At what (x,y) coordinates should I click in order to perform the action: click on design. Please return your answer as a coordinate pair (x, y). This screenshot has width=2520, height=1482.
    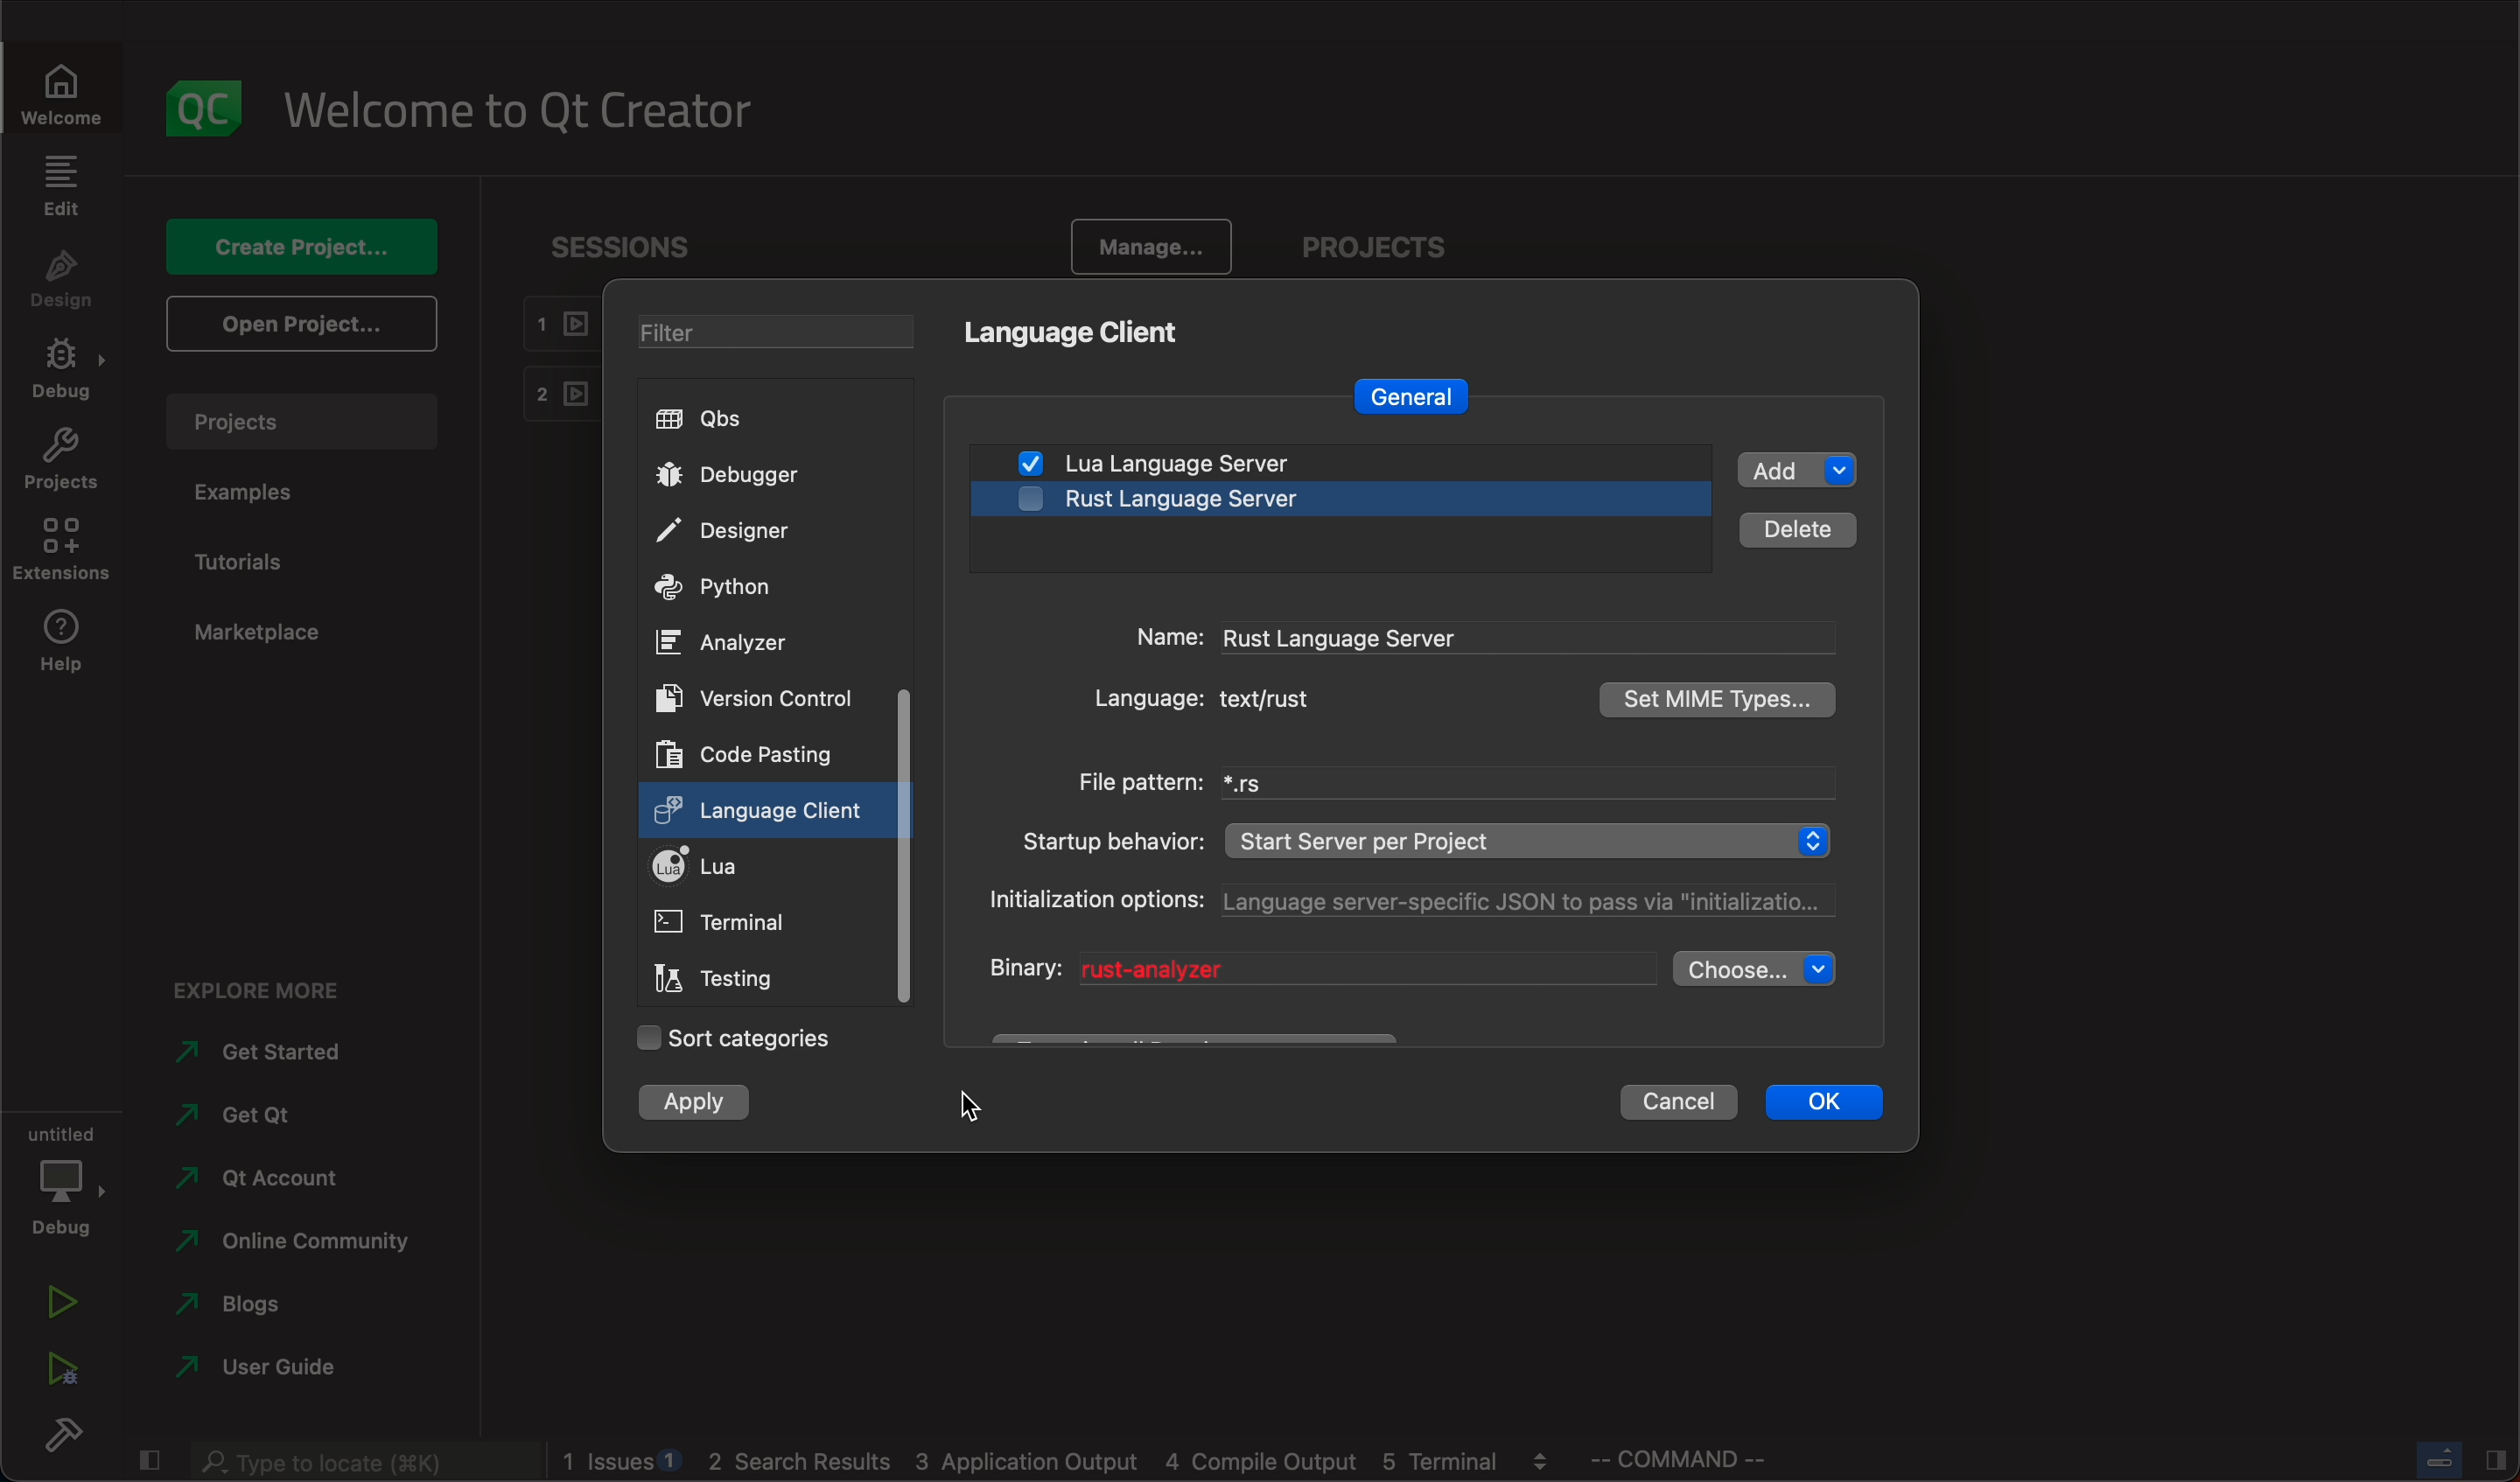
    Looking at the image, I should click on (63, 281).